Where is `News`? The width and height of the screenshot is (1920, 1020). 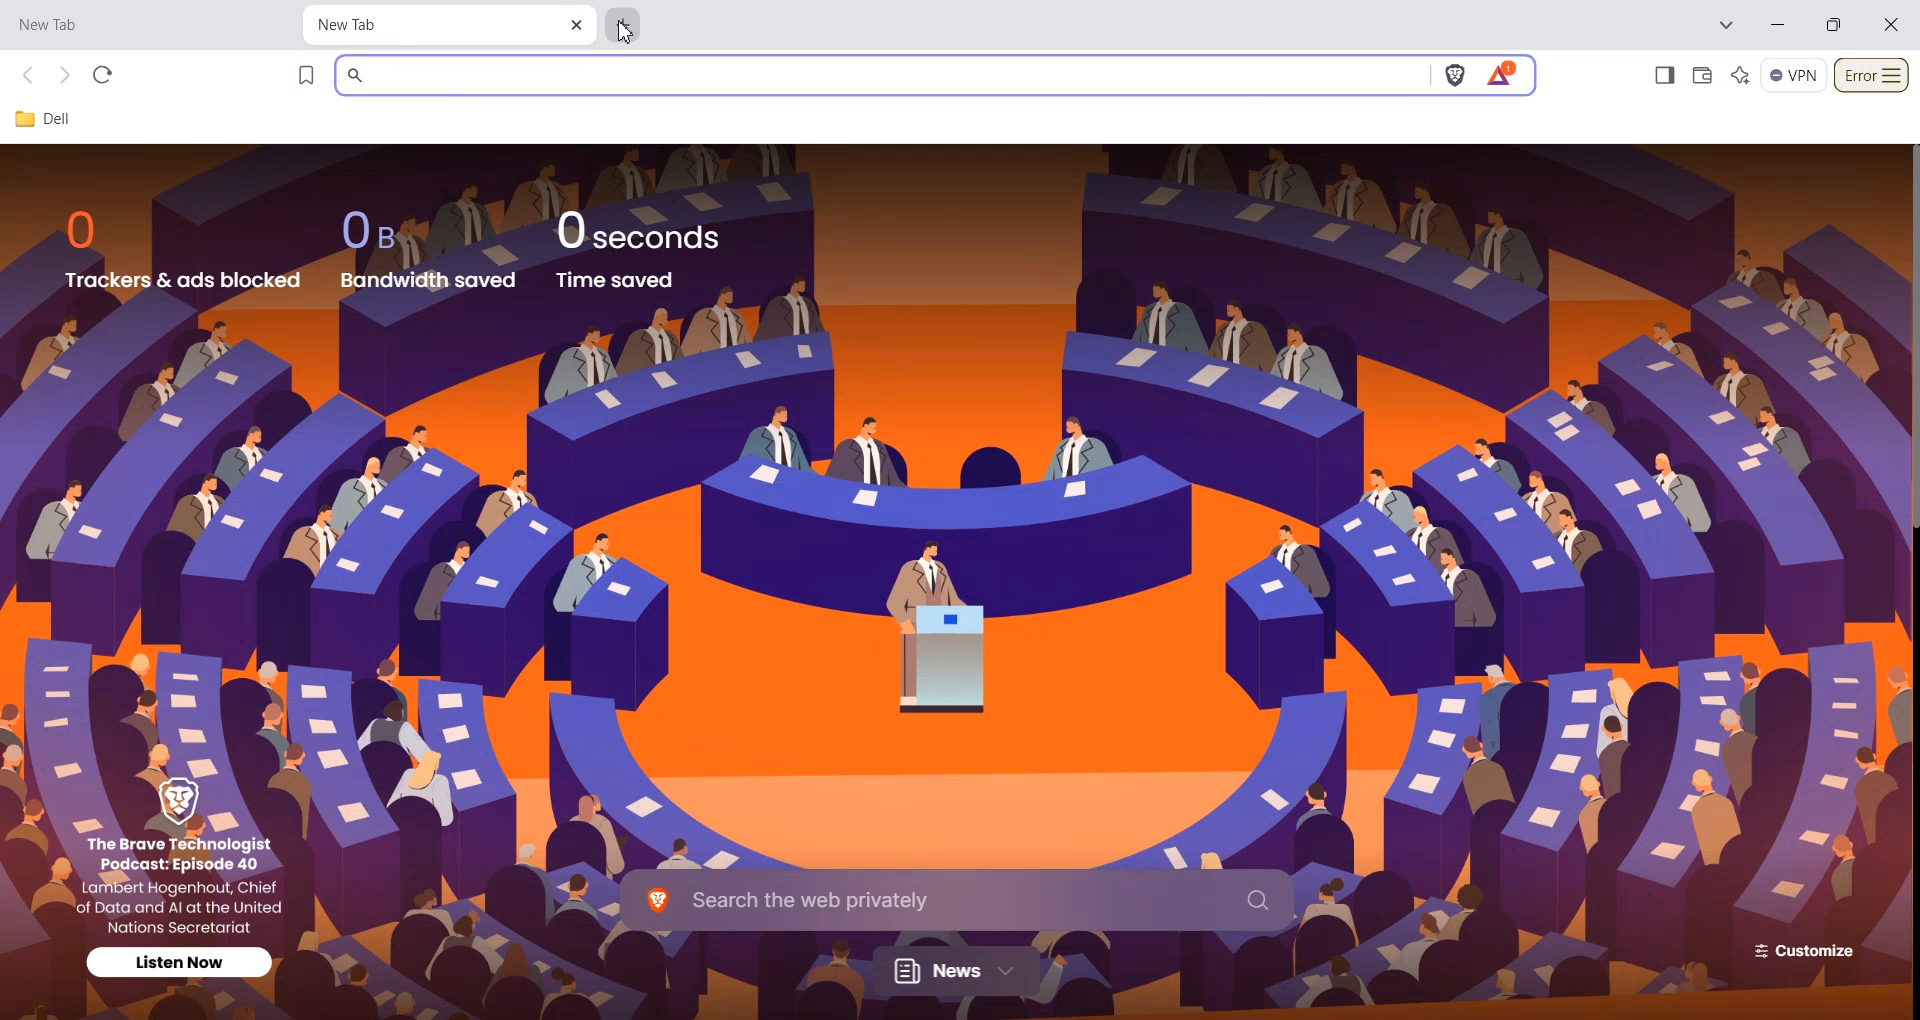
News is located at coordinates (959, 970).